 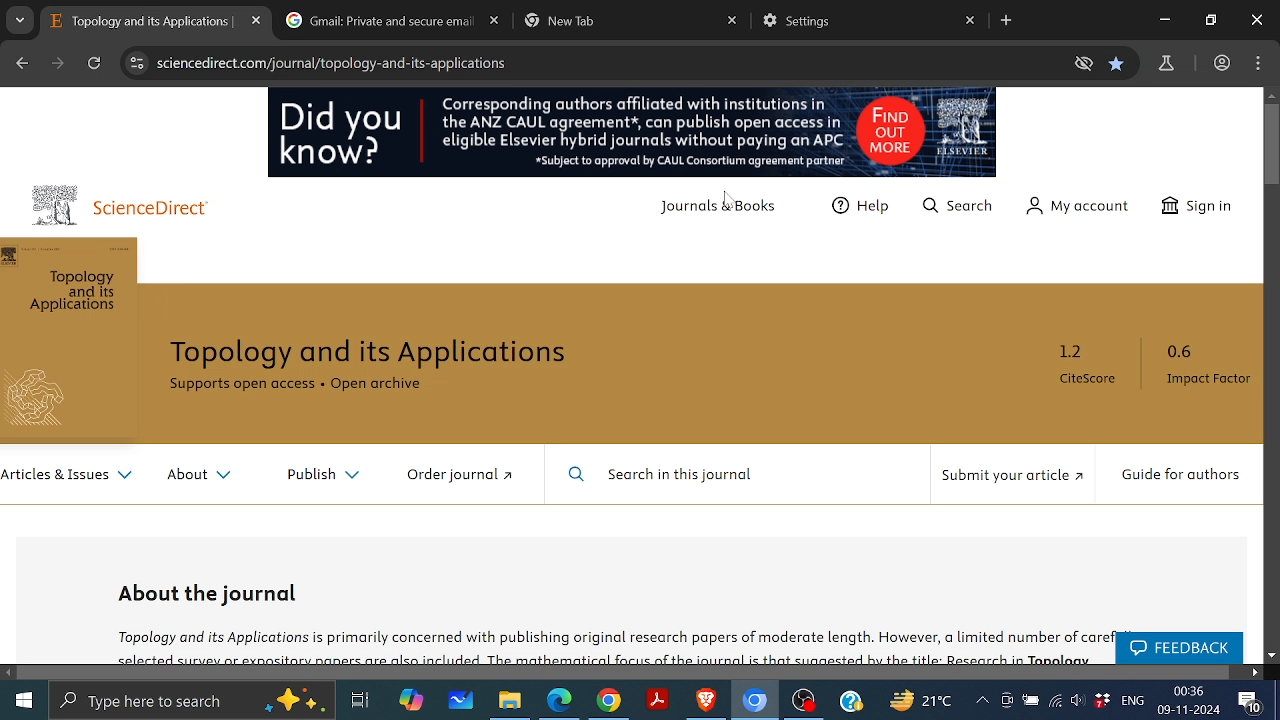 What do you see at coordinates (200, 476) in the screenshot?
I see `About ` at bounding box center [200, 476].